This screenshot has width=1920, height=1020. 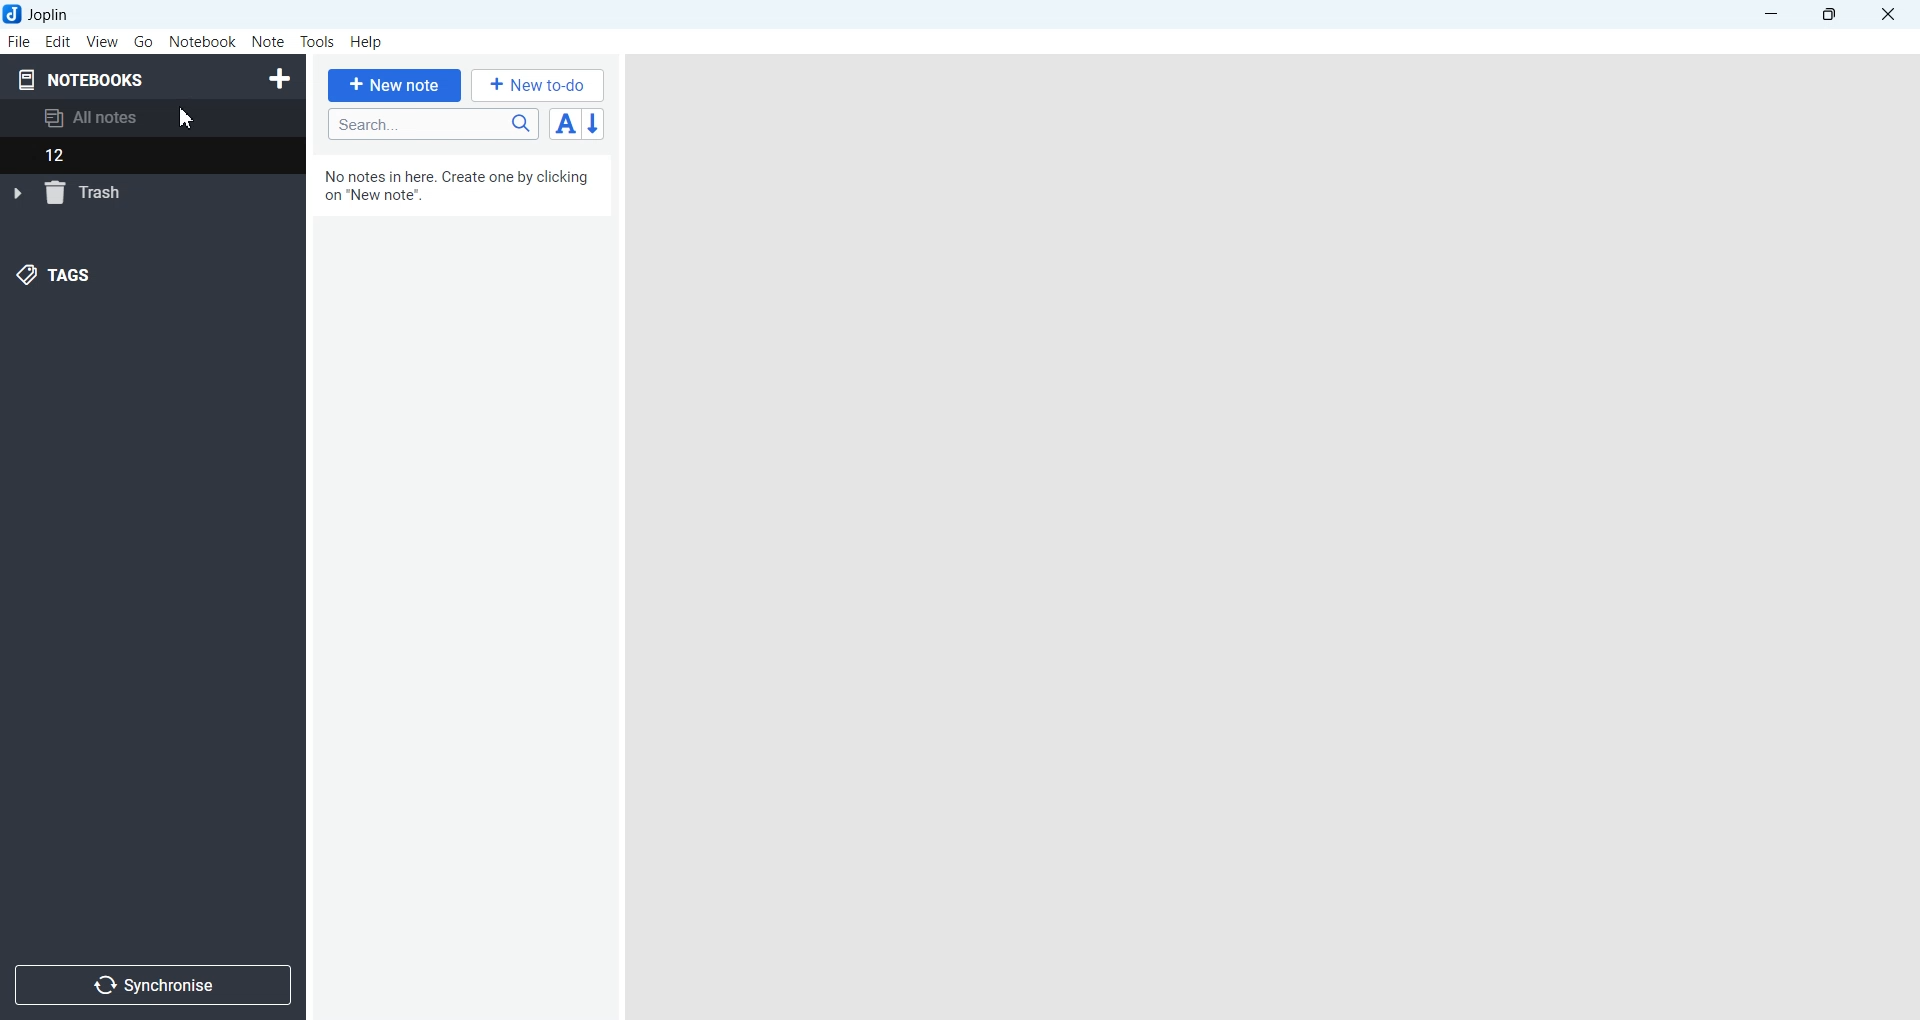 I want to click on File , so click(x=18, y=41).